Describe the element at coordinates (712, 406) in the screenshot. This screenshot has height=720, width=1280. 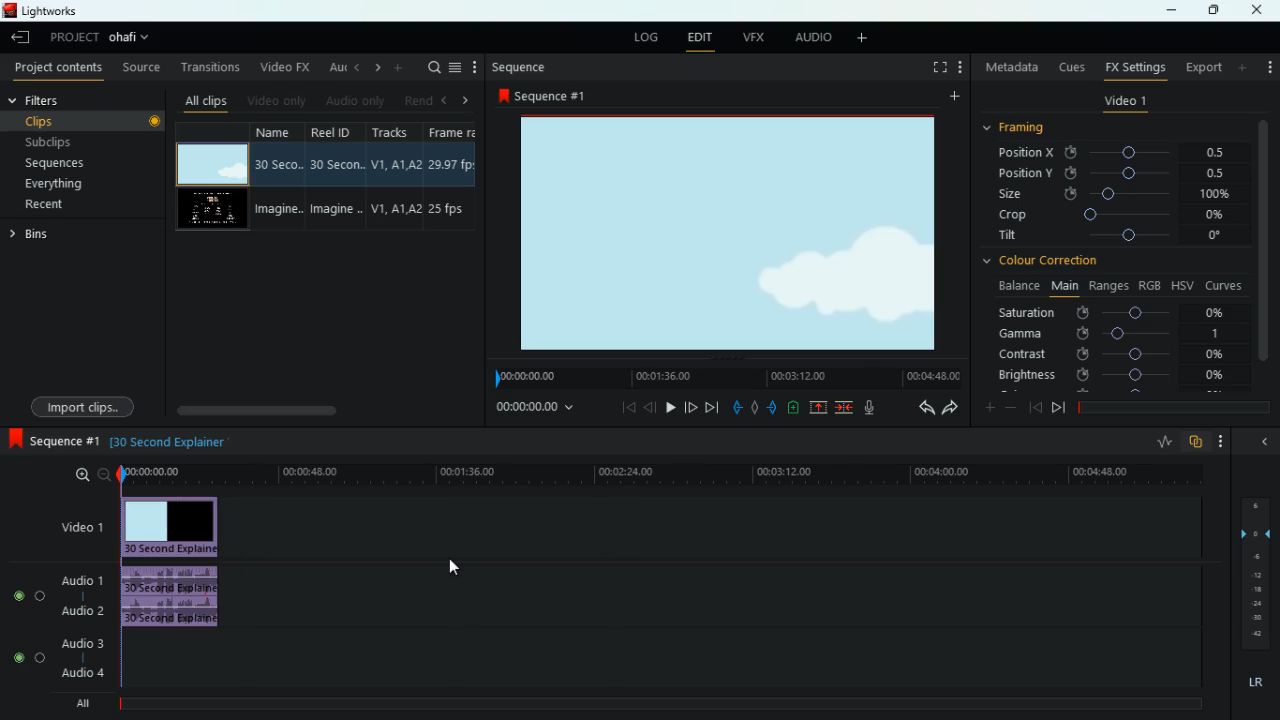
I see `end` at that location.